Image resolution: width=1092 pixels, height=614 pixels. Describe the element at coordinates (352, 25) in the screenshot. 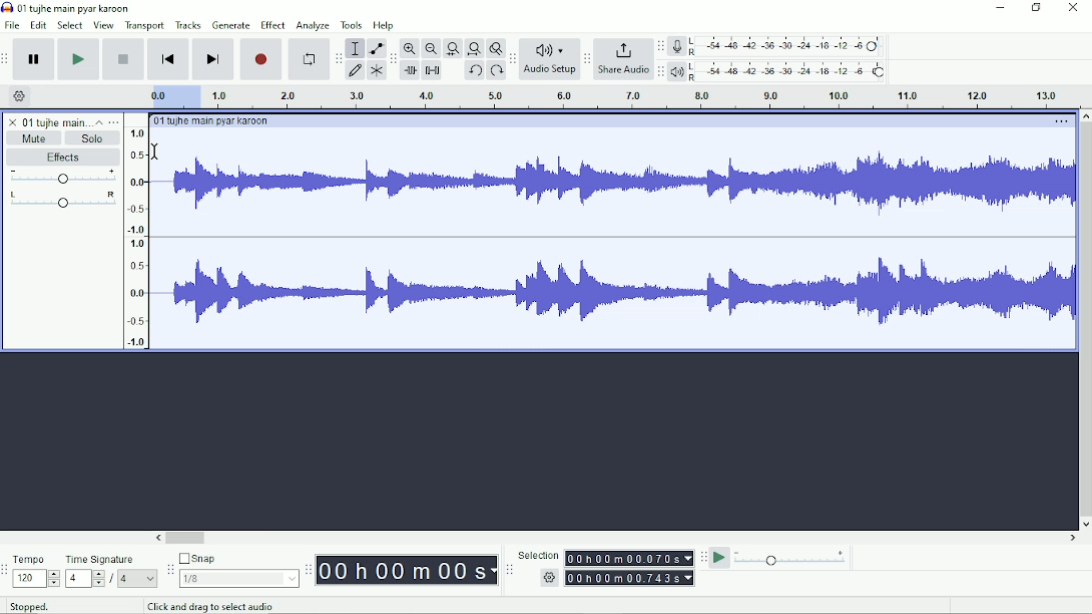

I see `Tools` at that location.